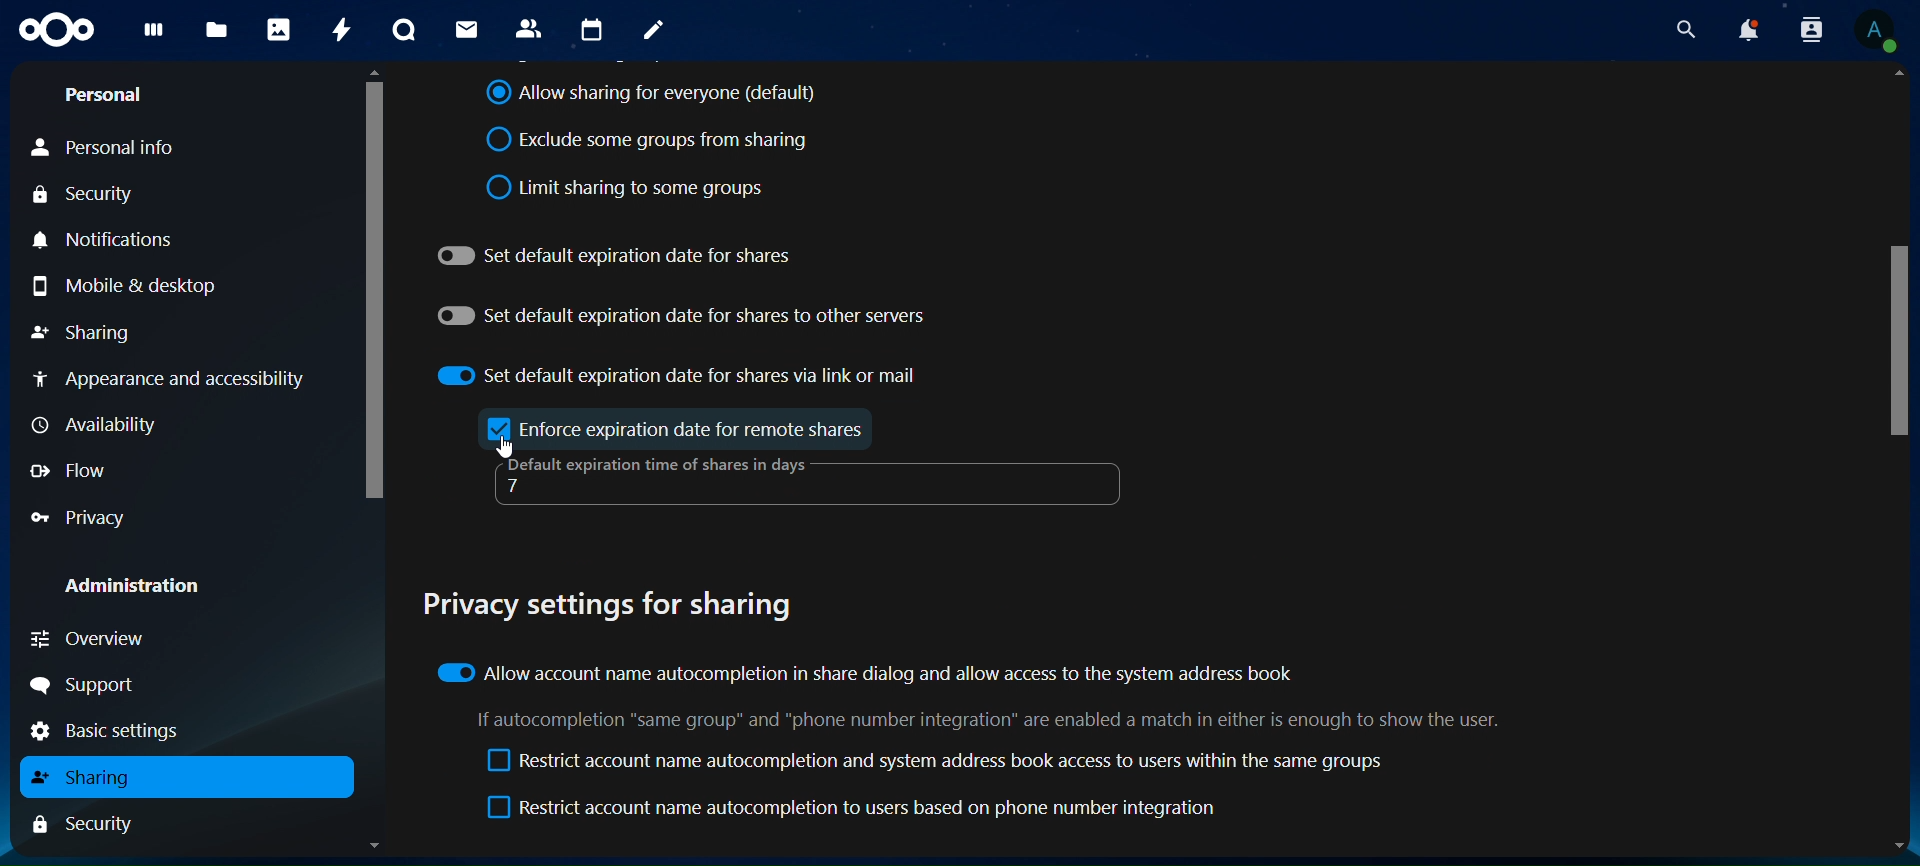 This screenshot has width=1920, height=866. Describe the element at coordinates (508, 447) in the screenshot. I see `Cursor` at that location.